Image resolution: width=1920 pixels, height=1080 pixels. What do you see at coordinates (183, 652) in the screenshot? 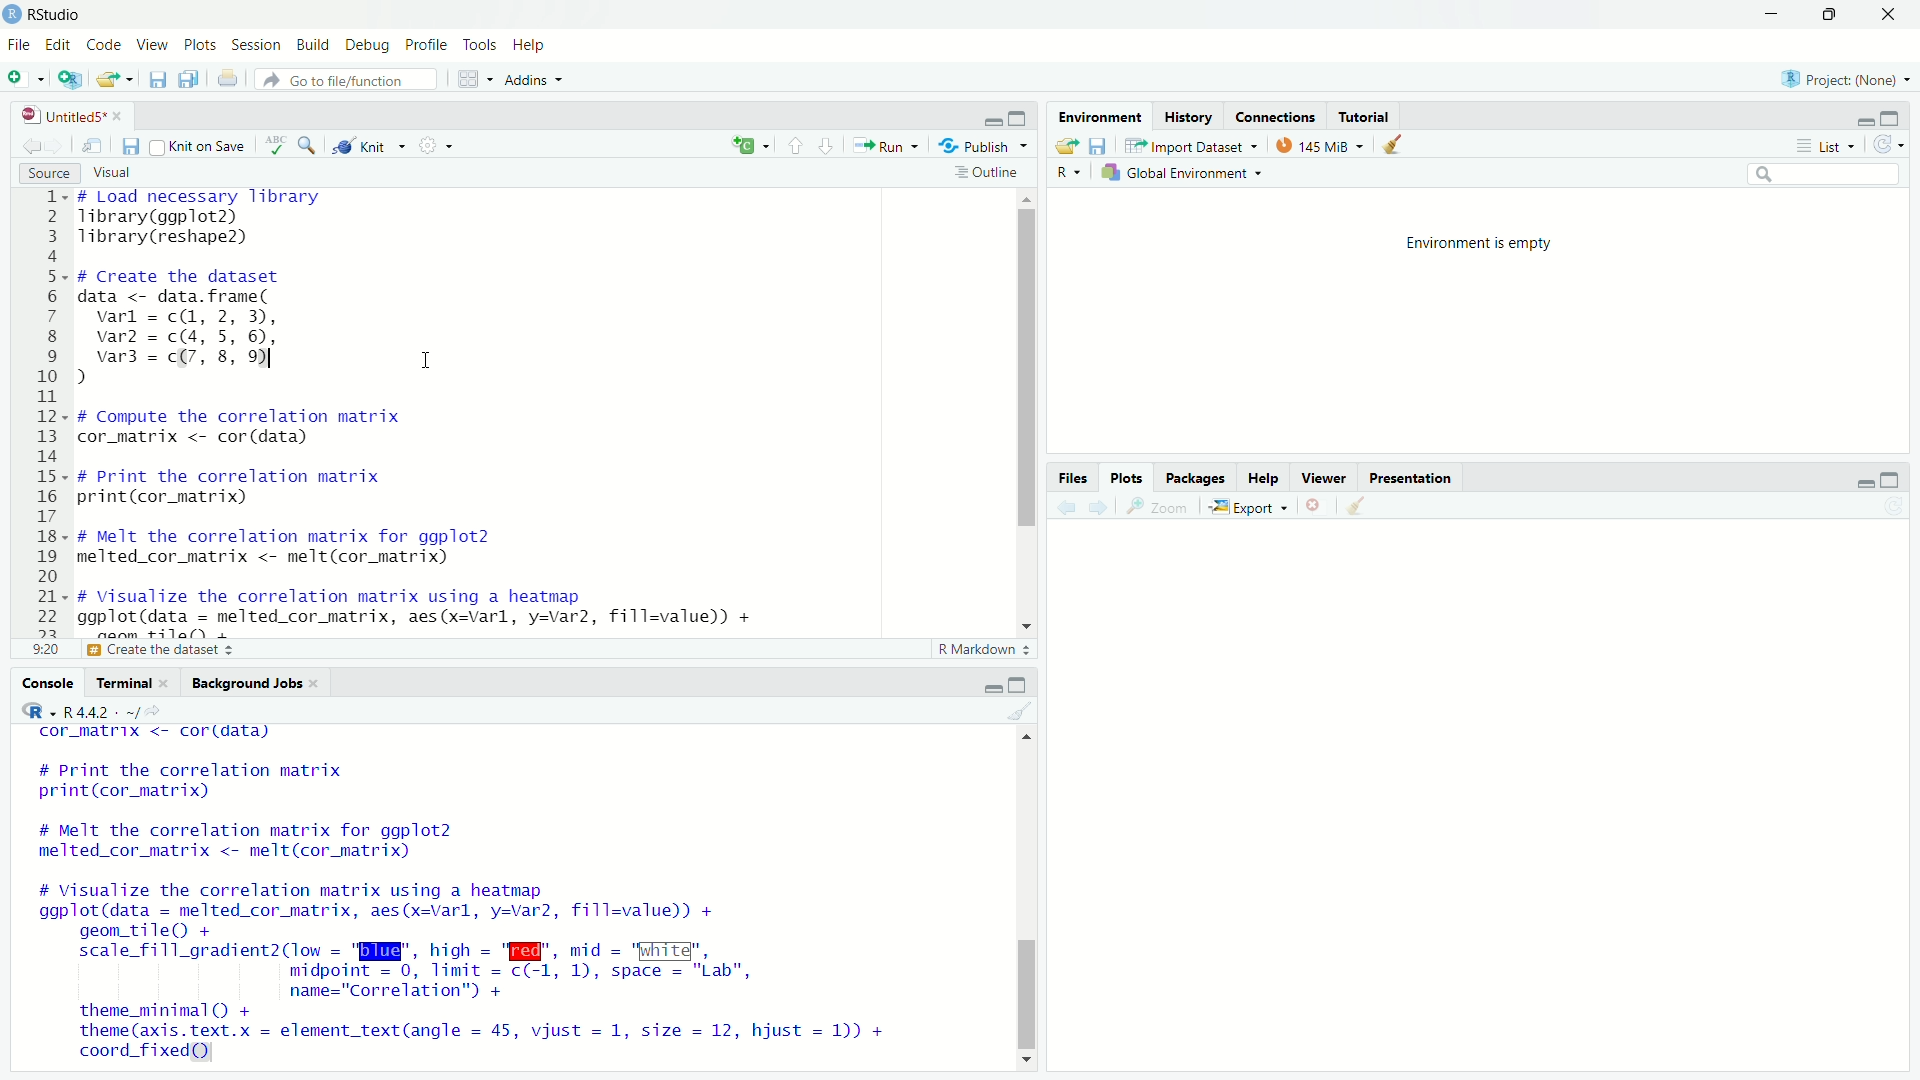
I see `print the correlation matrix` at bounding box center [183, 652].